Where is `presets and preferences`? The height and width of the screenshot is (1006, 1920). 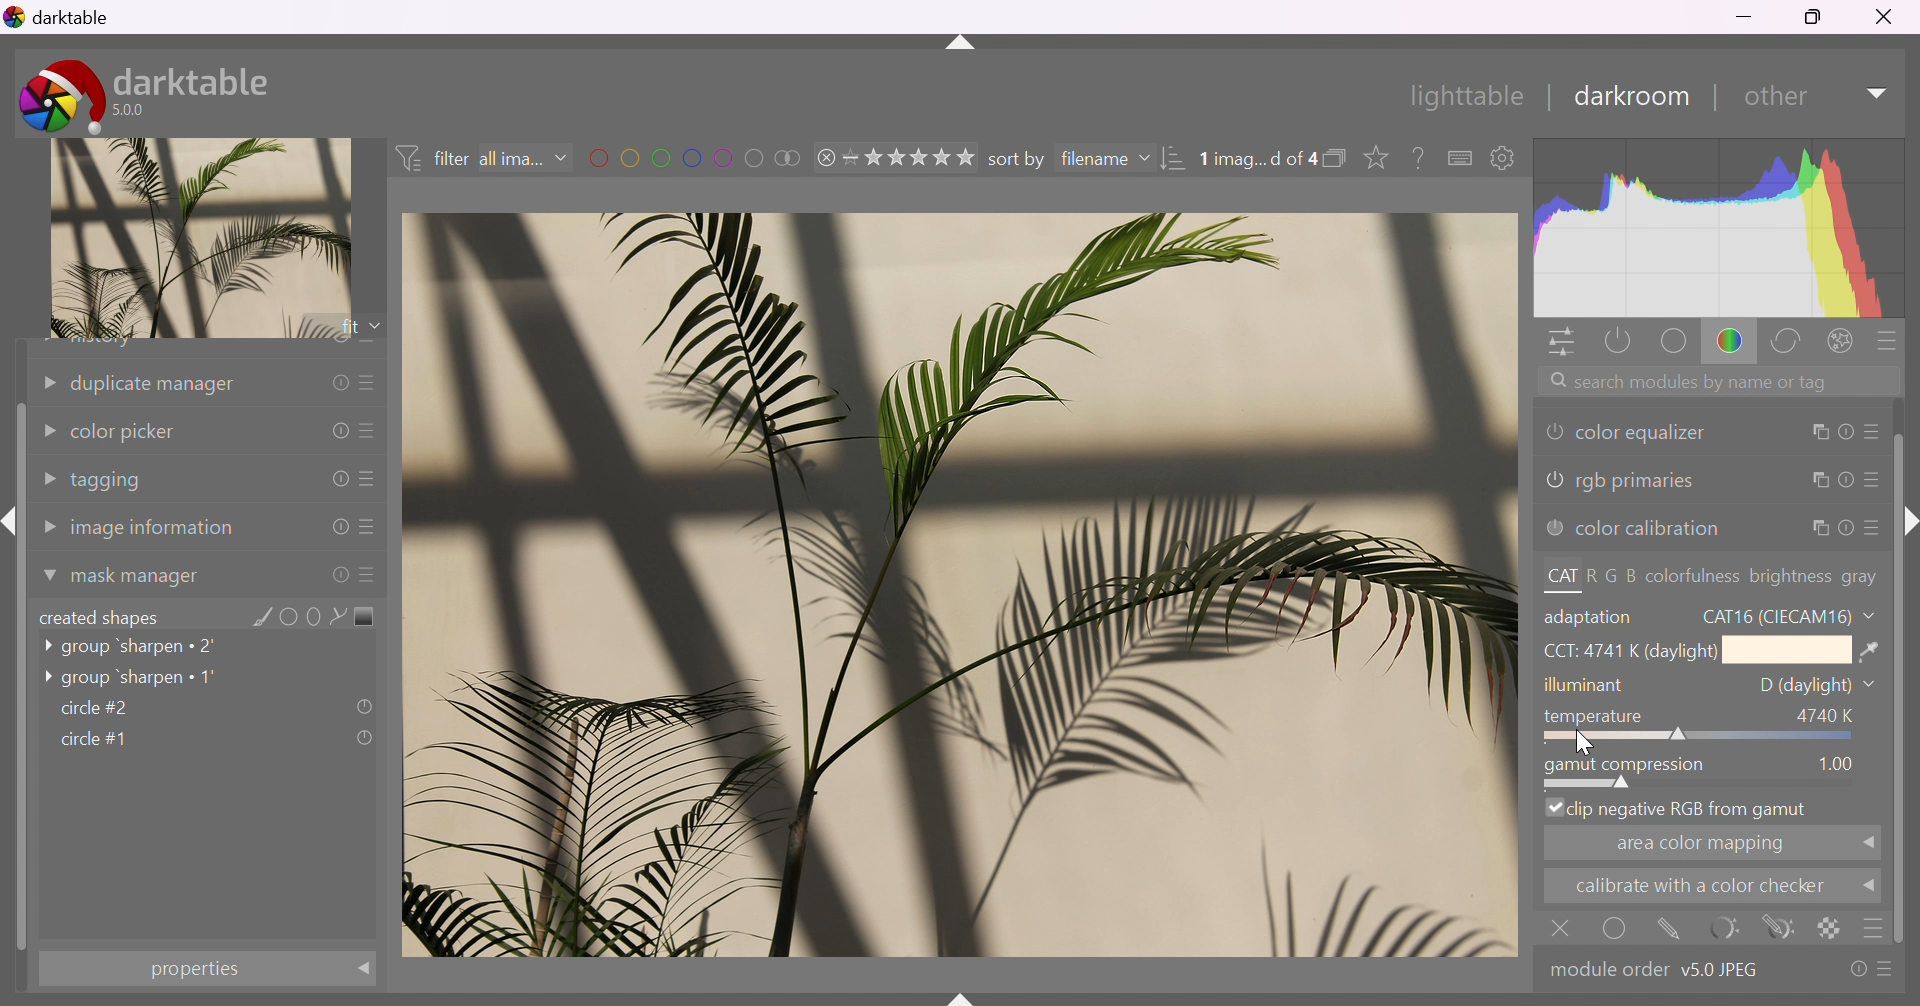
presets and preferences is located at coordinates (1867, 966).